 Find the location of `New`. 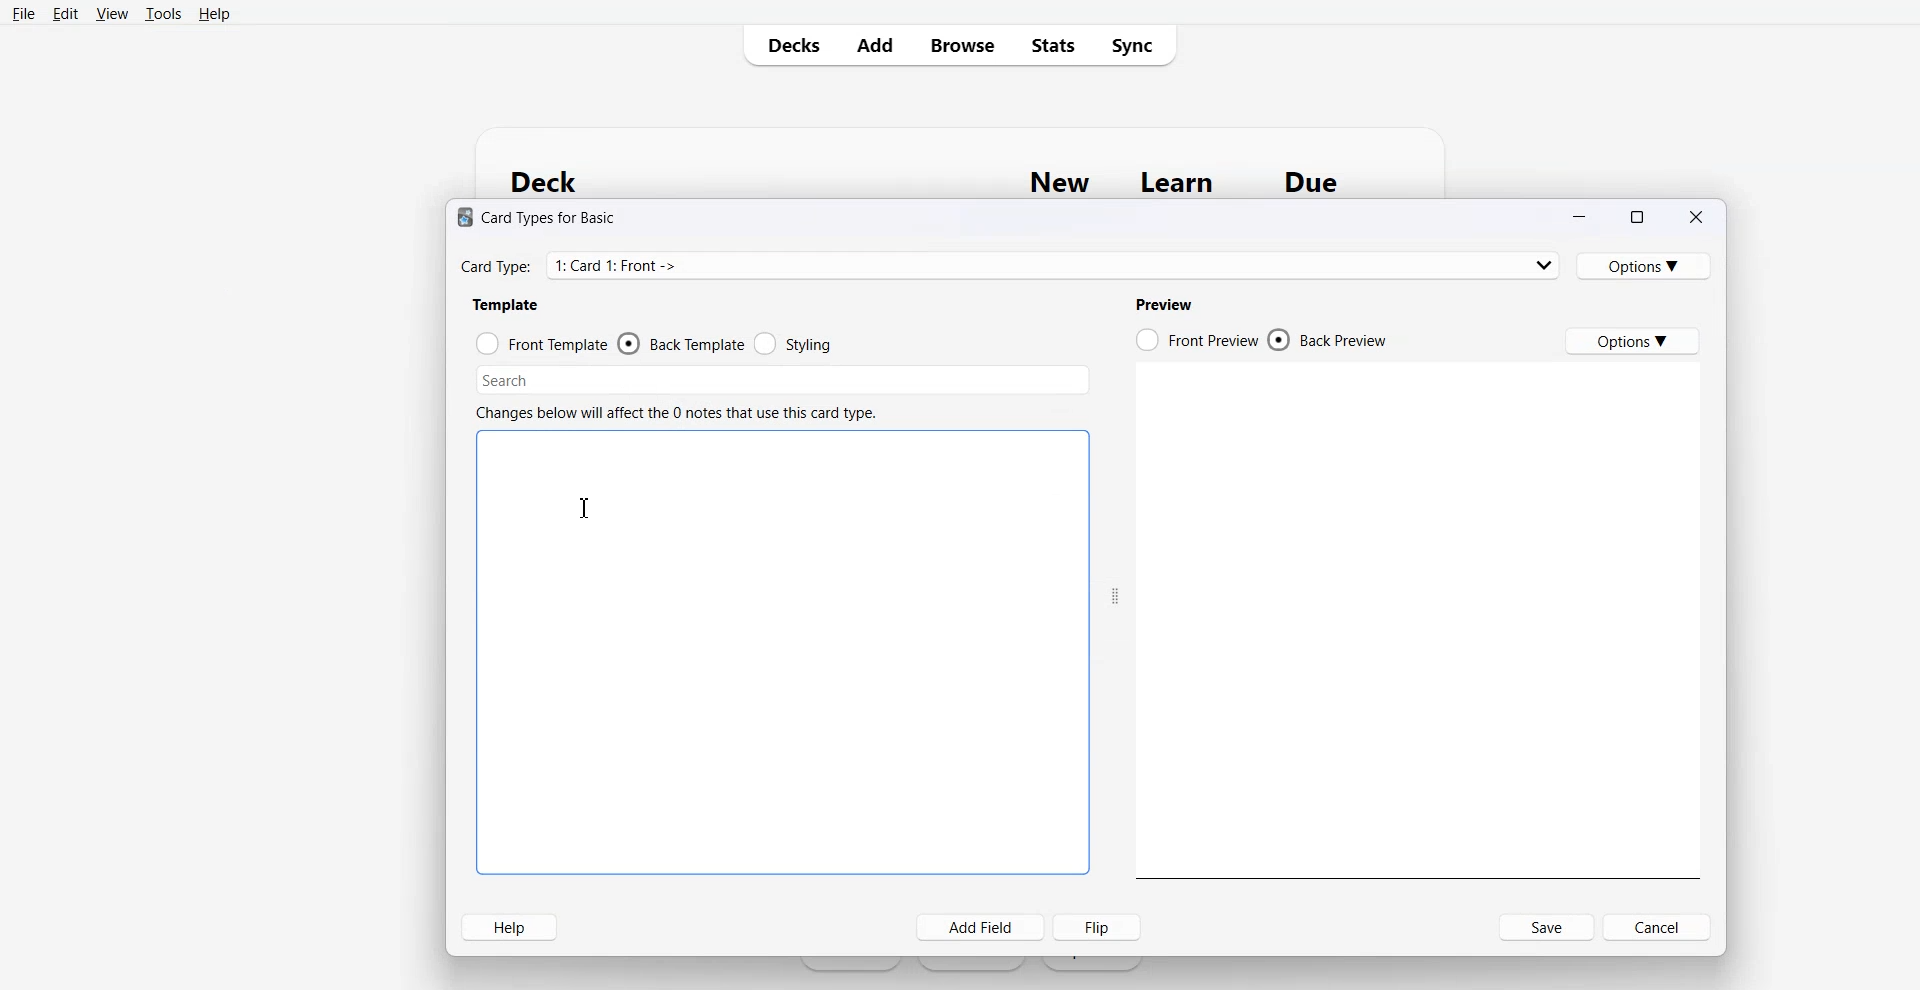

New is located at coordinates (1060, 182).